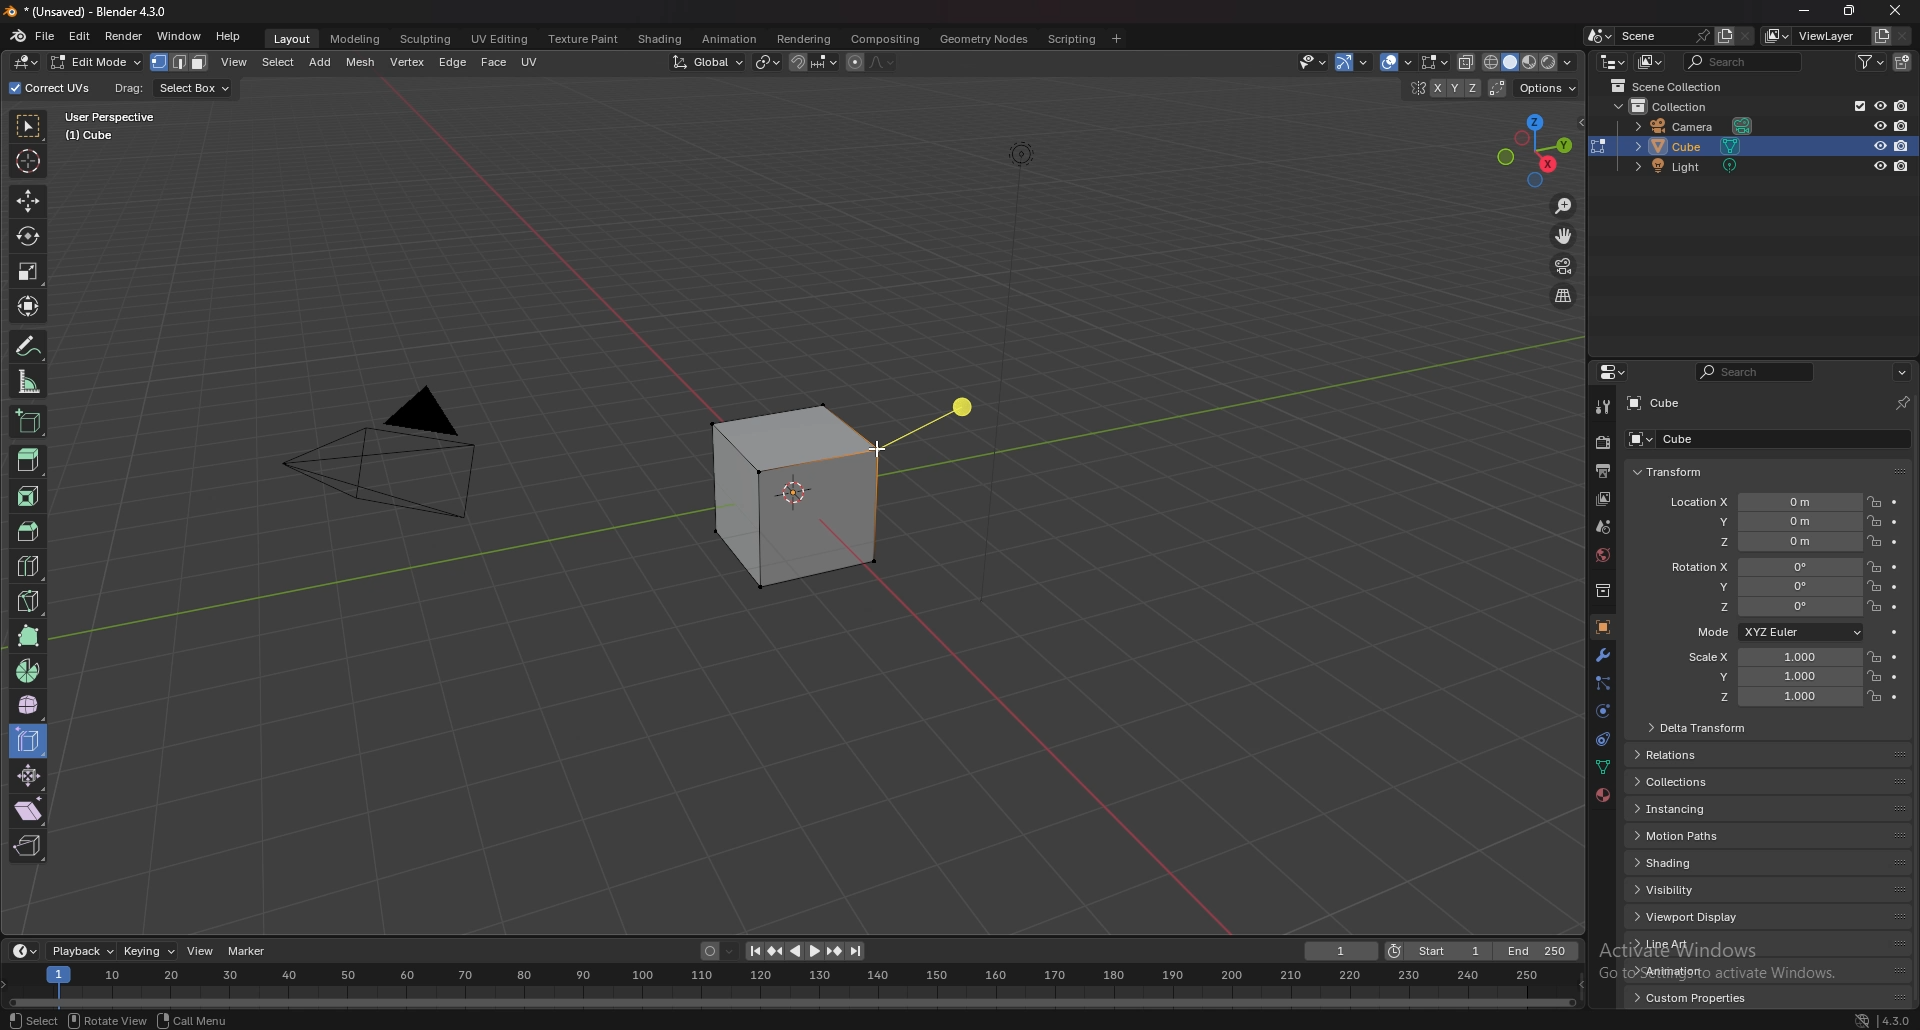 The width and height of the screenshot is (1920, 1030). What do you see at coordinates (1535, 150) in the screenshot?
I see `use a preset viewpoint` at bounding box center [1535, 150].